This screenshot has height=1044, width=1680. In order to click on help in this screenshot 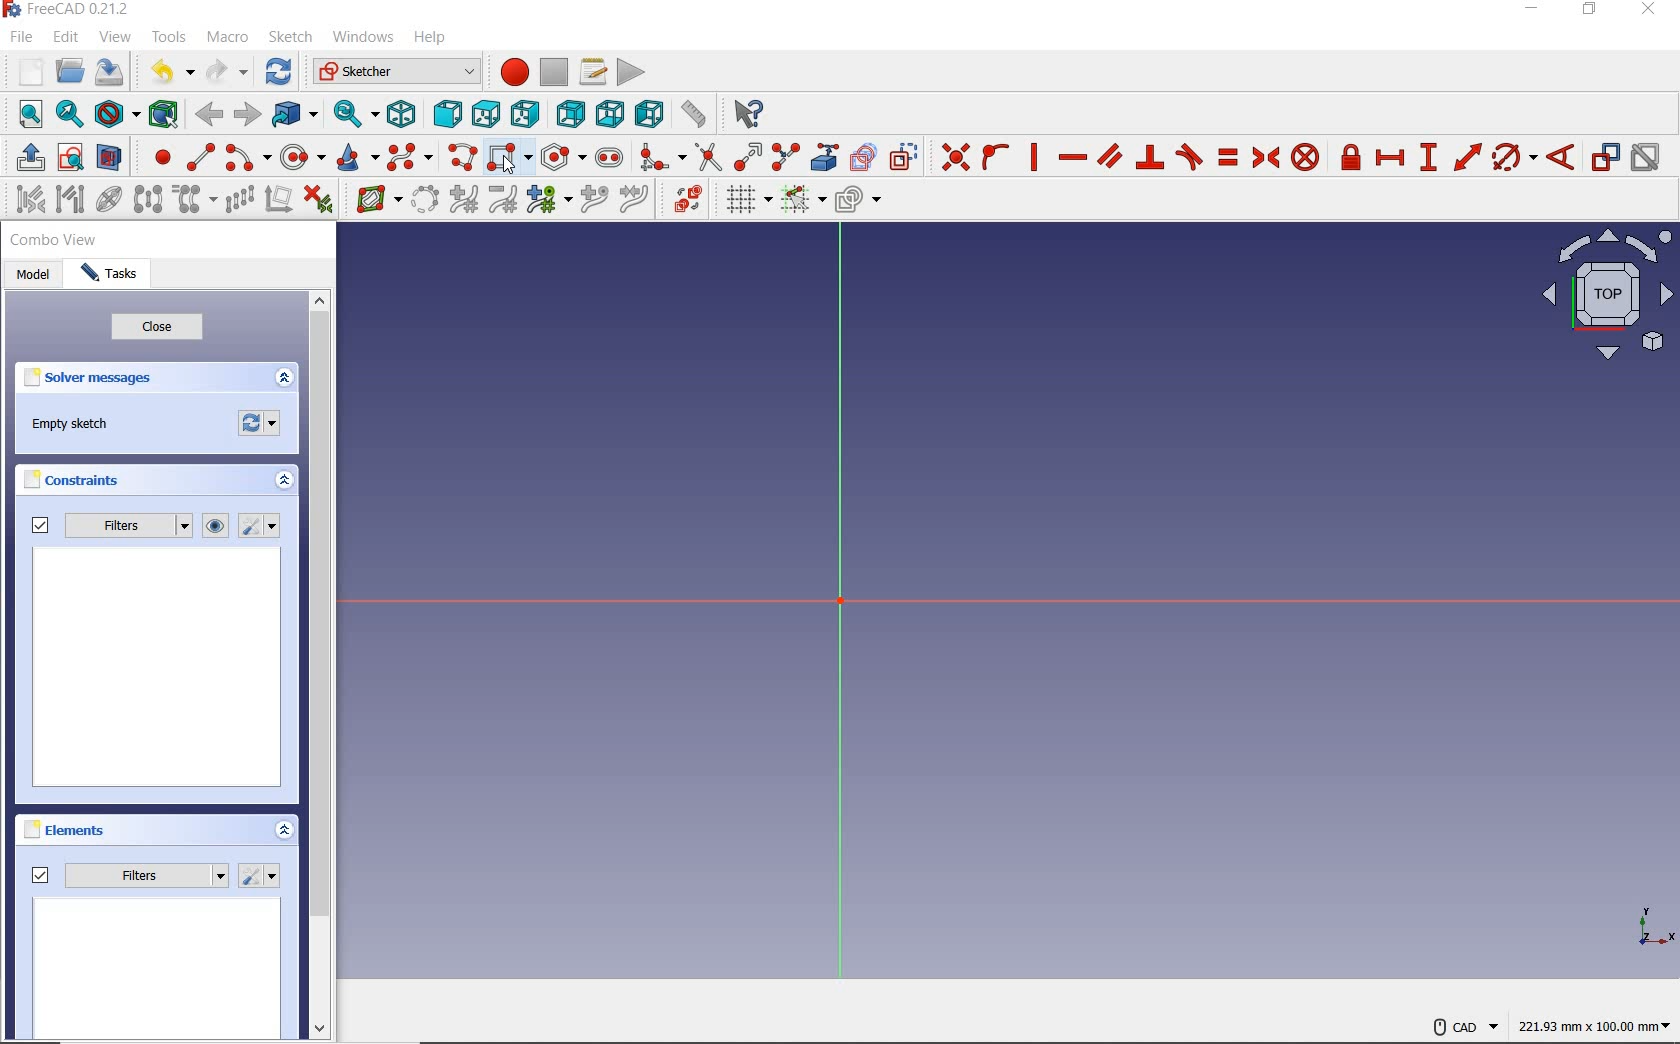, I will do `click(433, 40)`.